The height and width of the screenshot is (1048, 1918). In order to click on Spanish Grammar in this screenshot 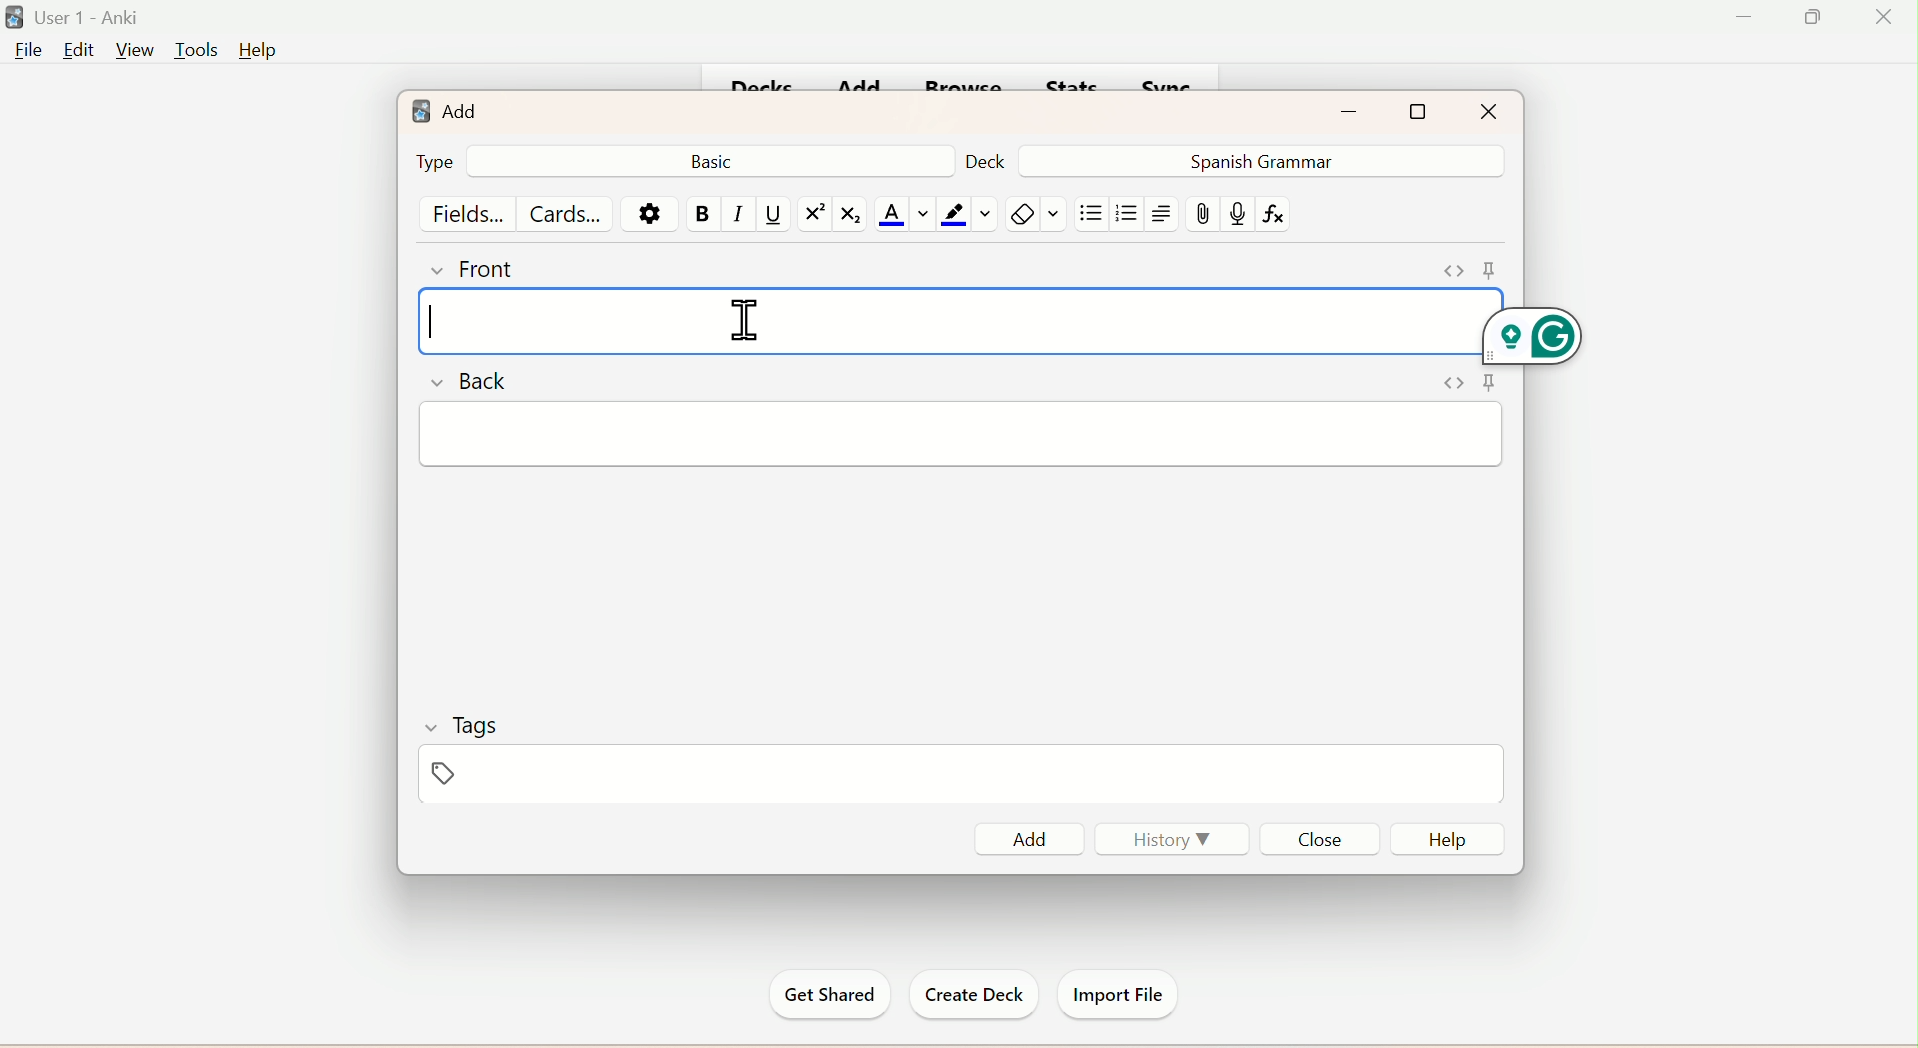, I will do `click(1256, 160)`.